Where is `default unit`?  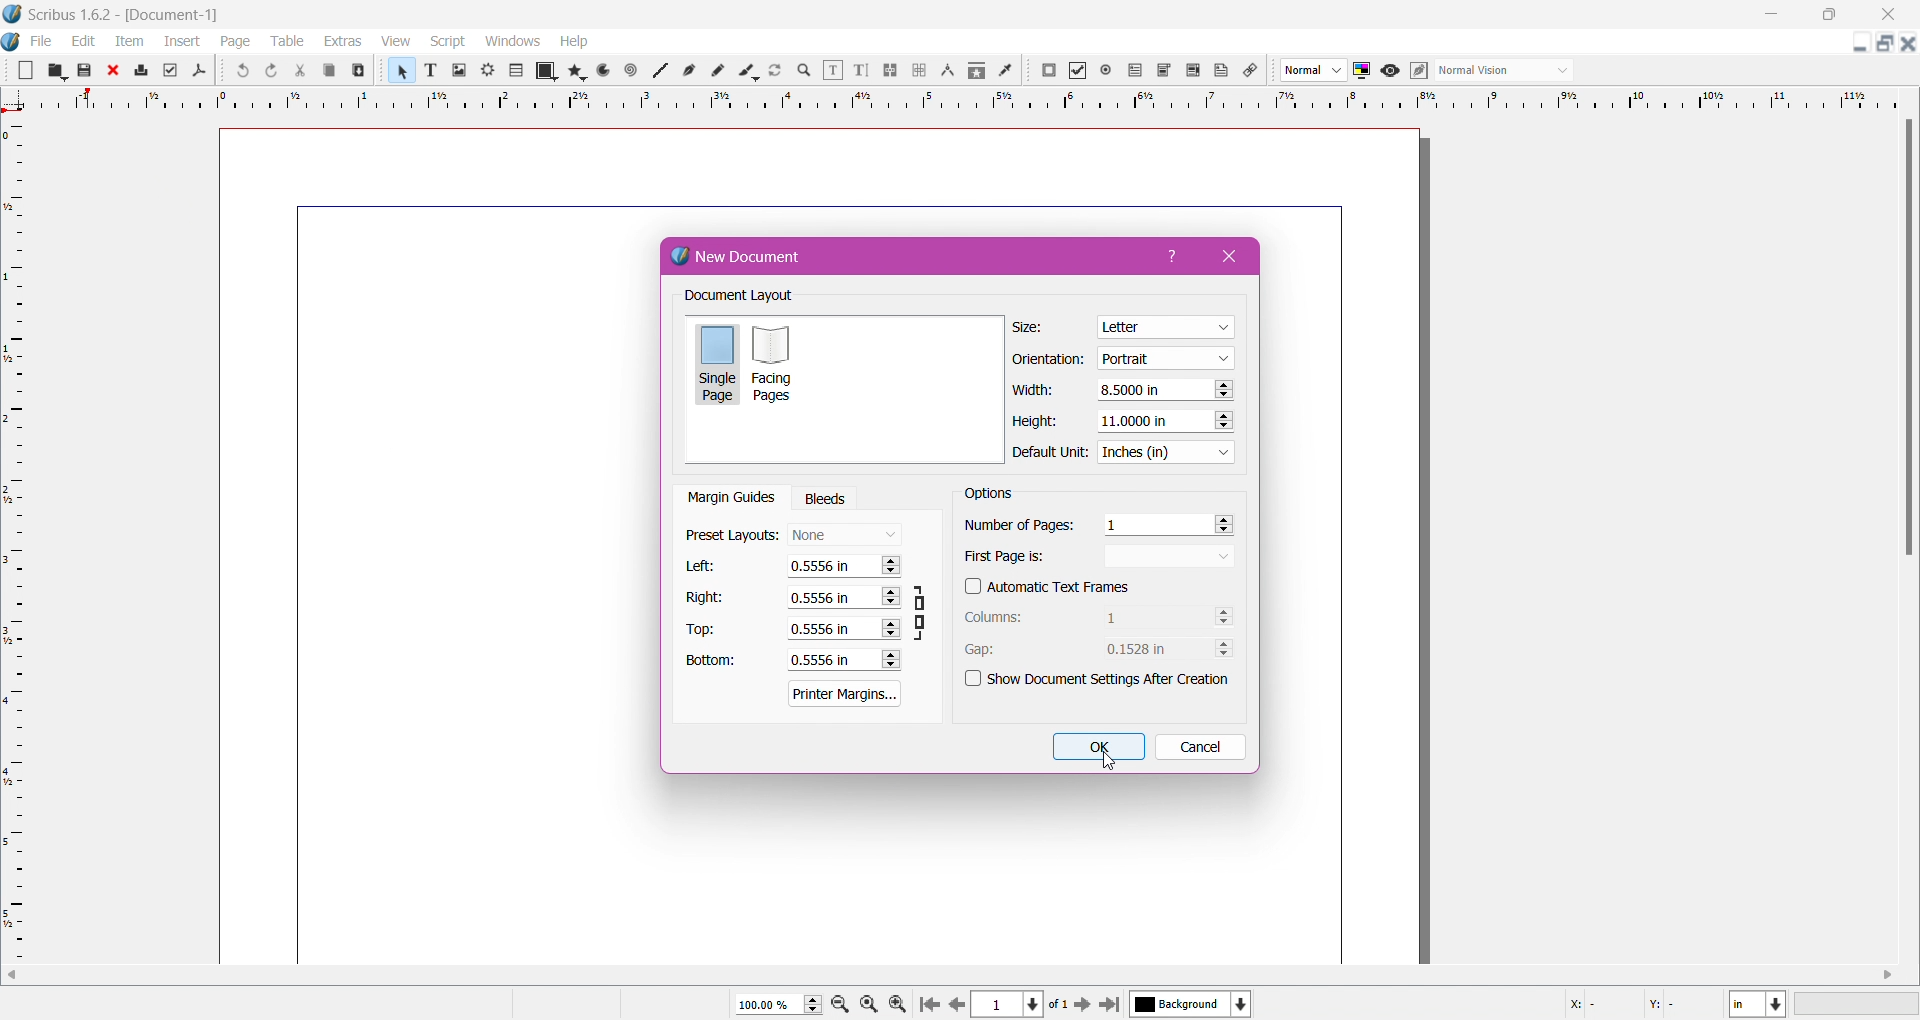 default unit is located at coordinates (1046, 454).